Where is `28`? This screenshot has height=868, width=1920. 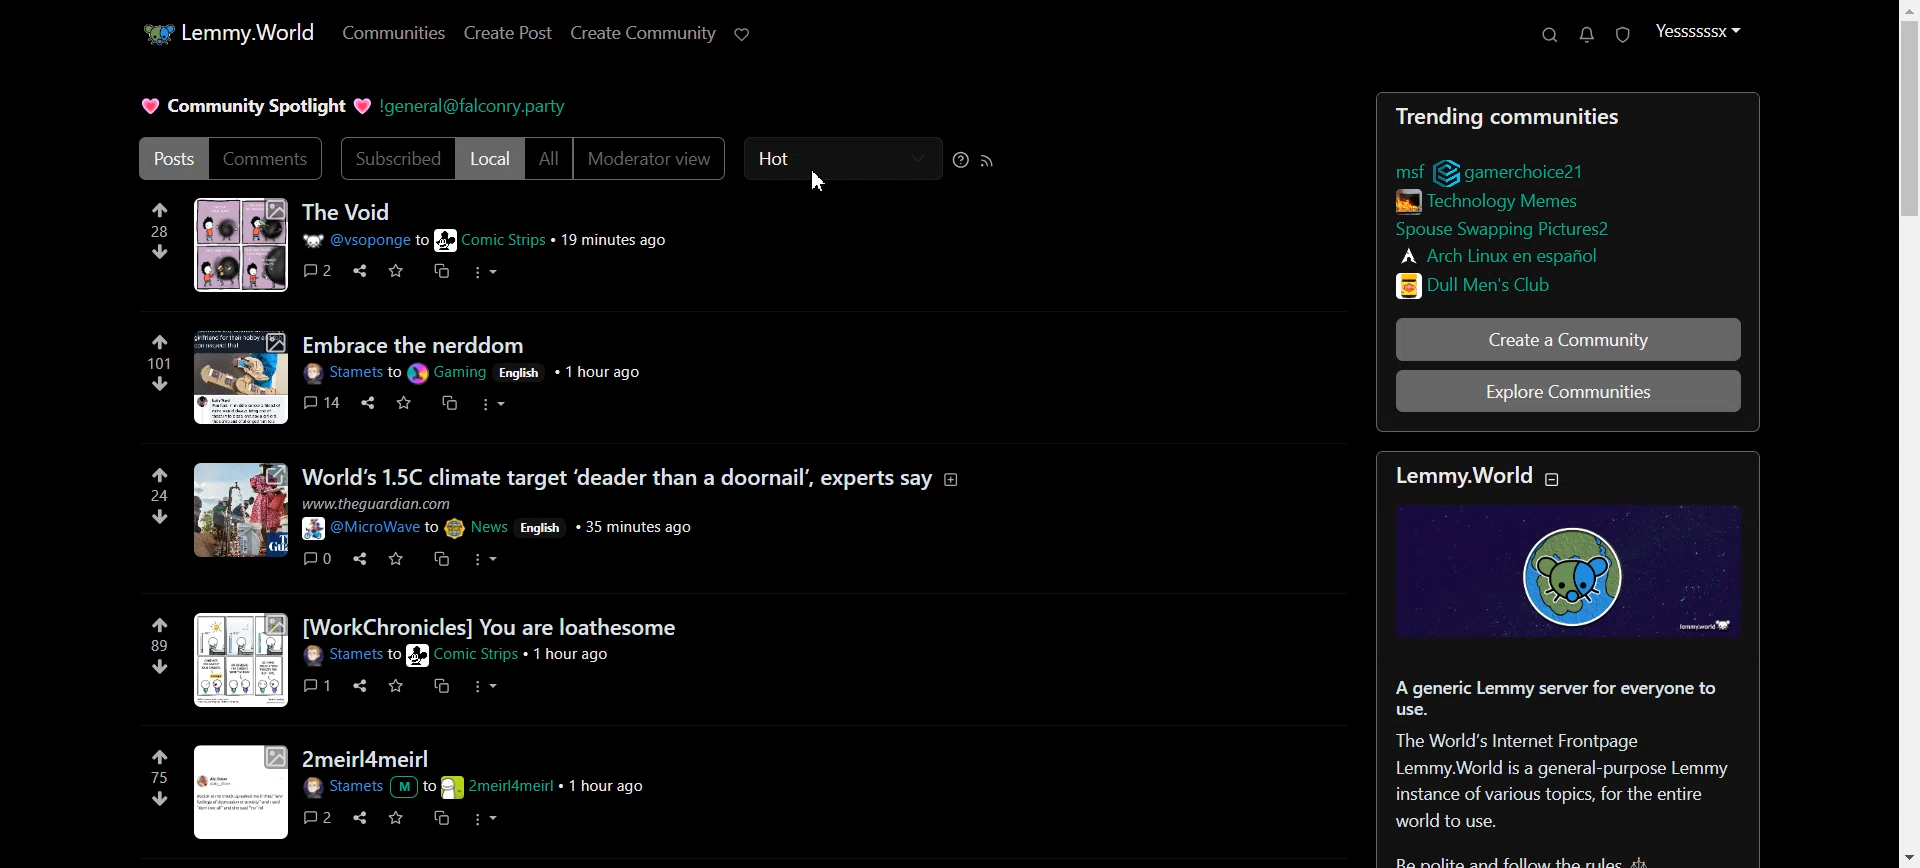 28 is located at coordinates (160, 230).